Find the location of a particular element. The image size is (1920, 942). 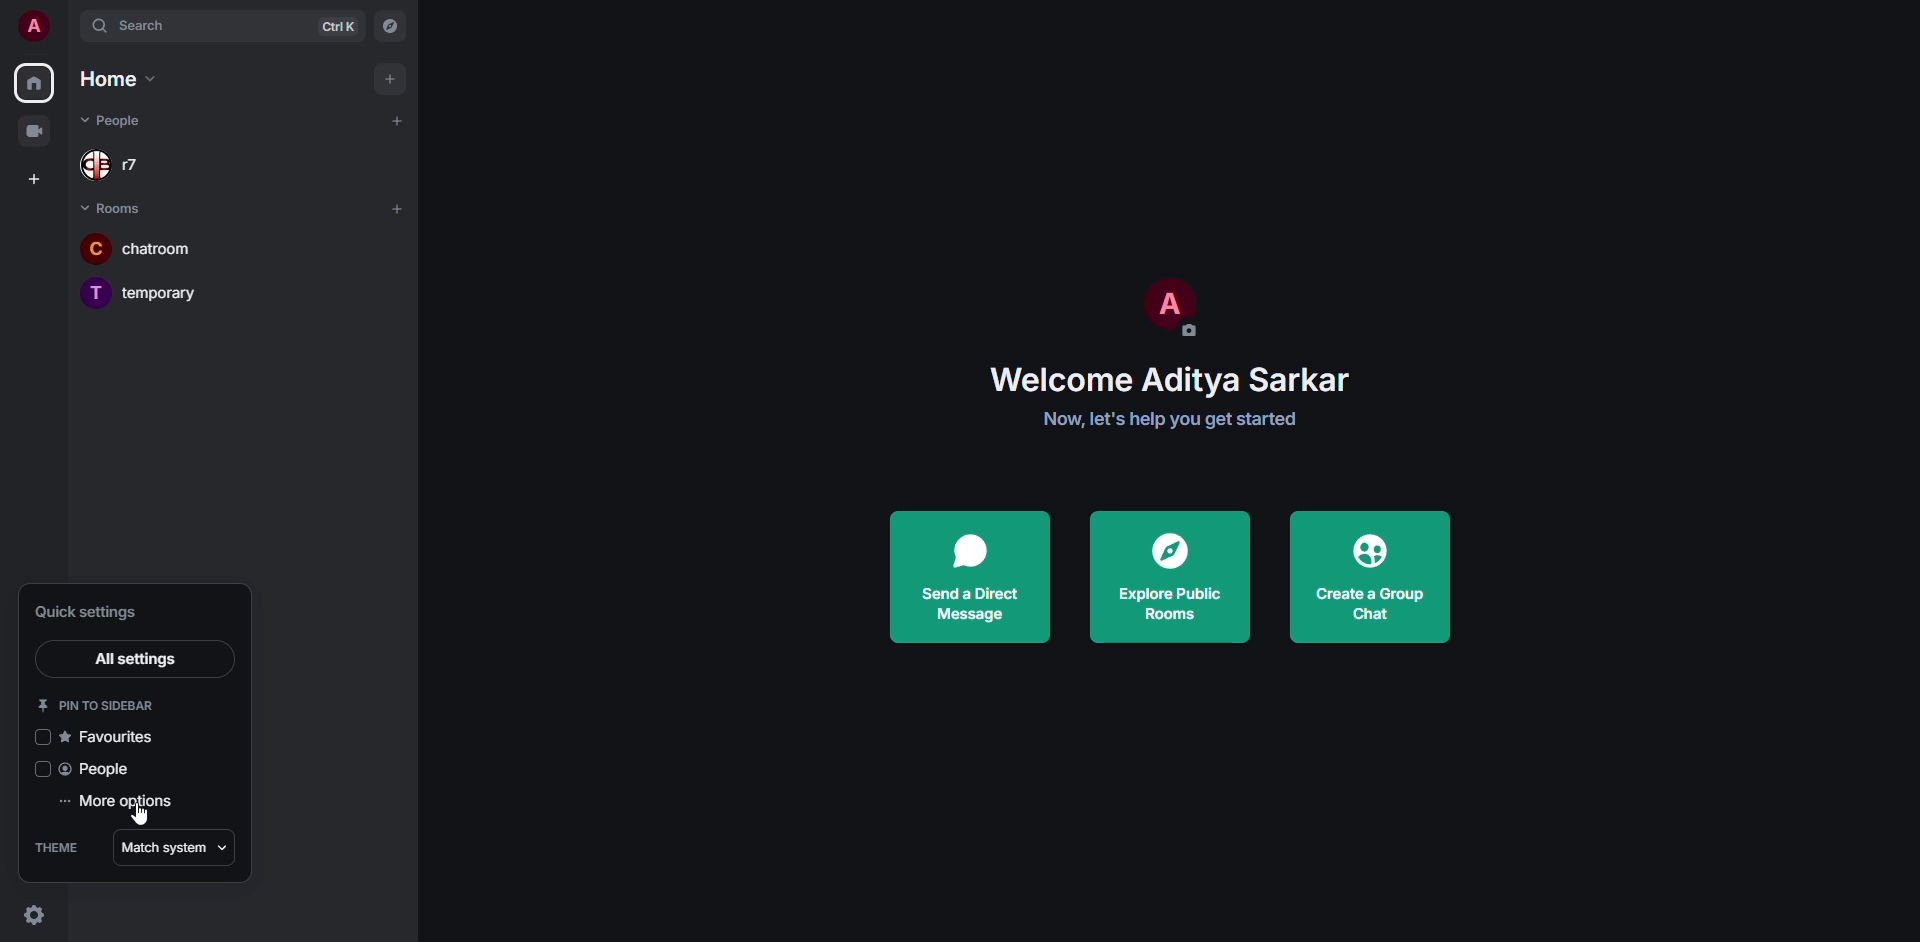

get started is located at coordinates (1165, 419).